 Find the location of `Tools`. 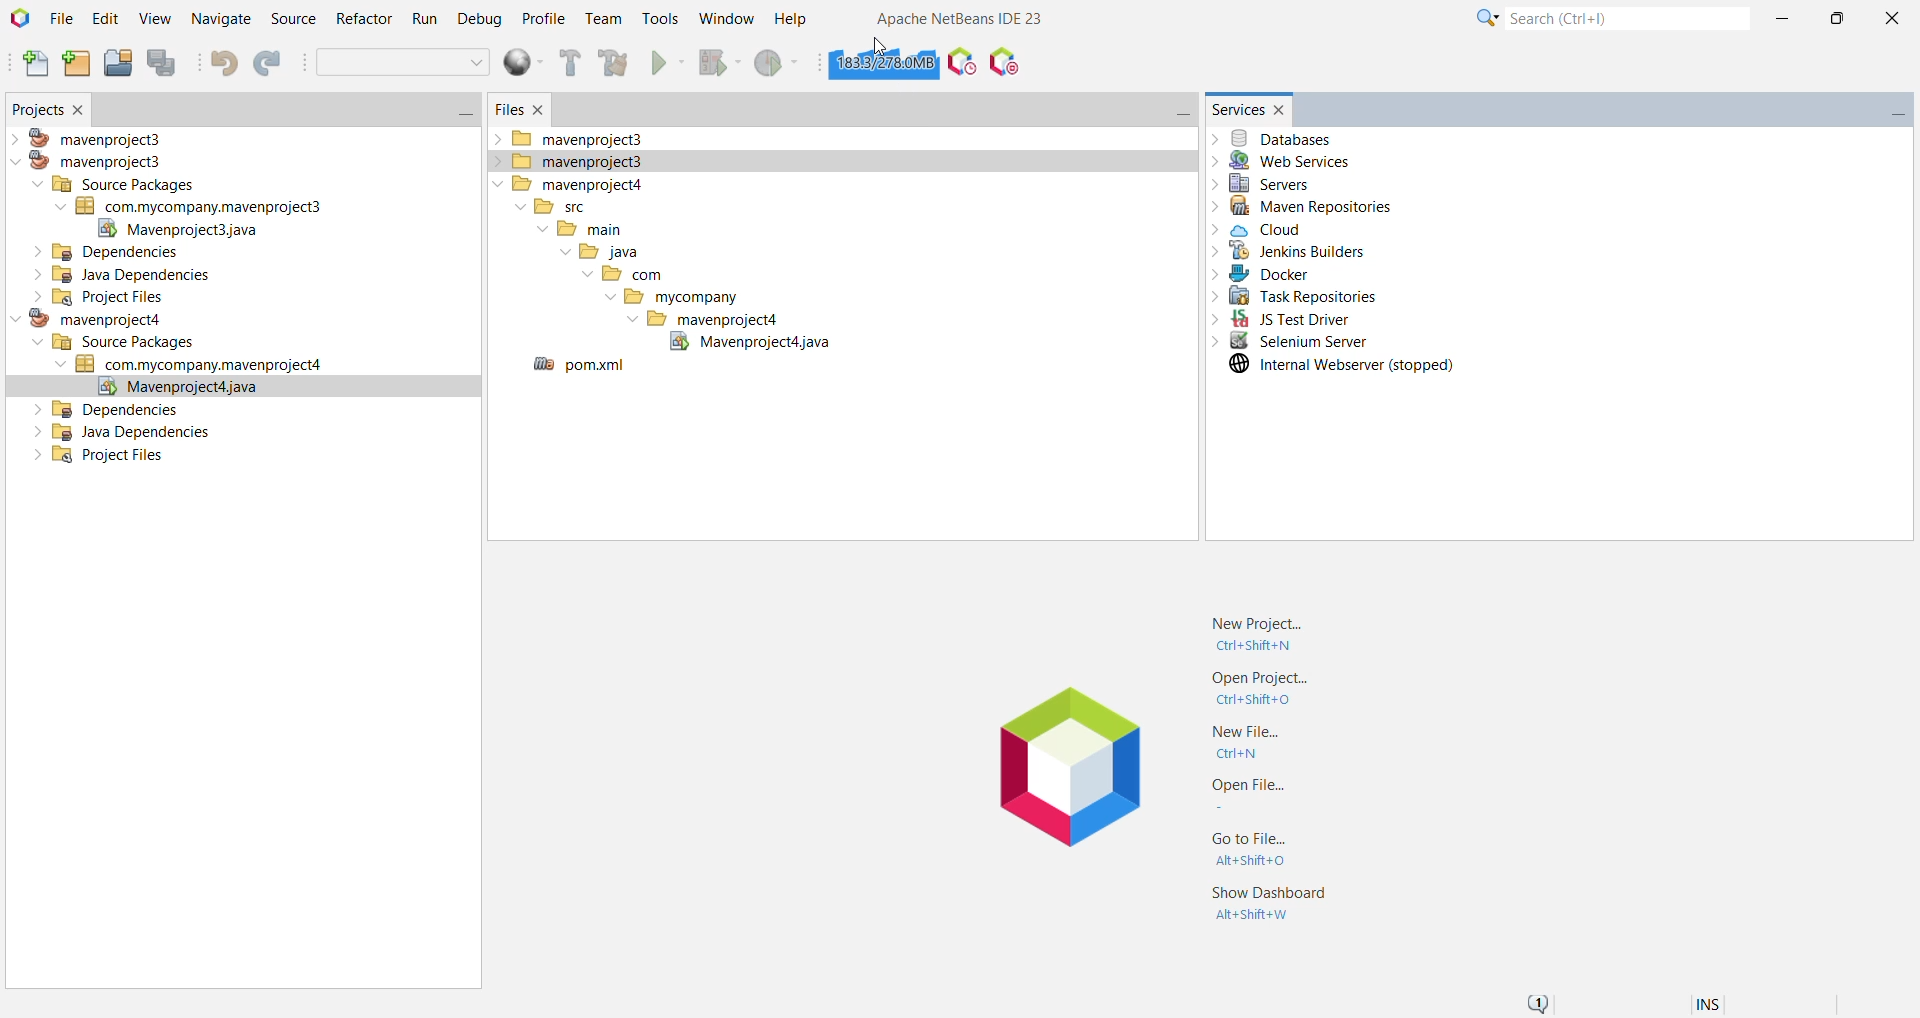

Tools is located at coordinates (660, 16).